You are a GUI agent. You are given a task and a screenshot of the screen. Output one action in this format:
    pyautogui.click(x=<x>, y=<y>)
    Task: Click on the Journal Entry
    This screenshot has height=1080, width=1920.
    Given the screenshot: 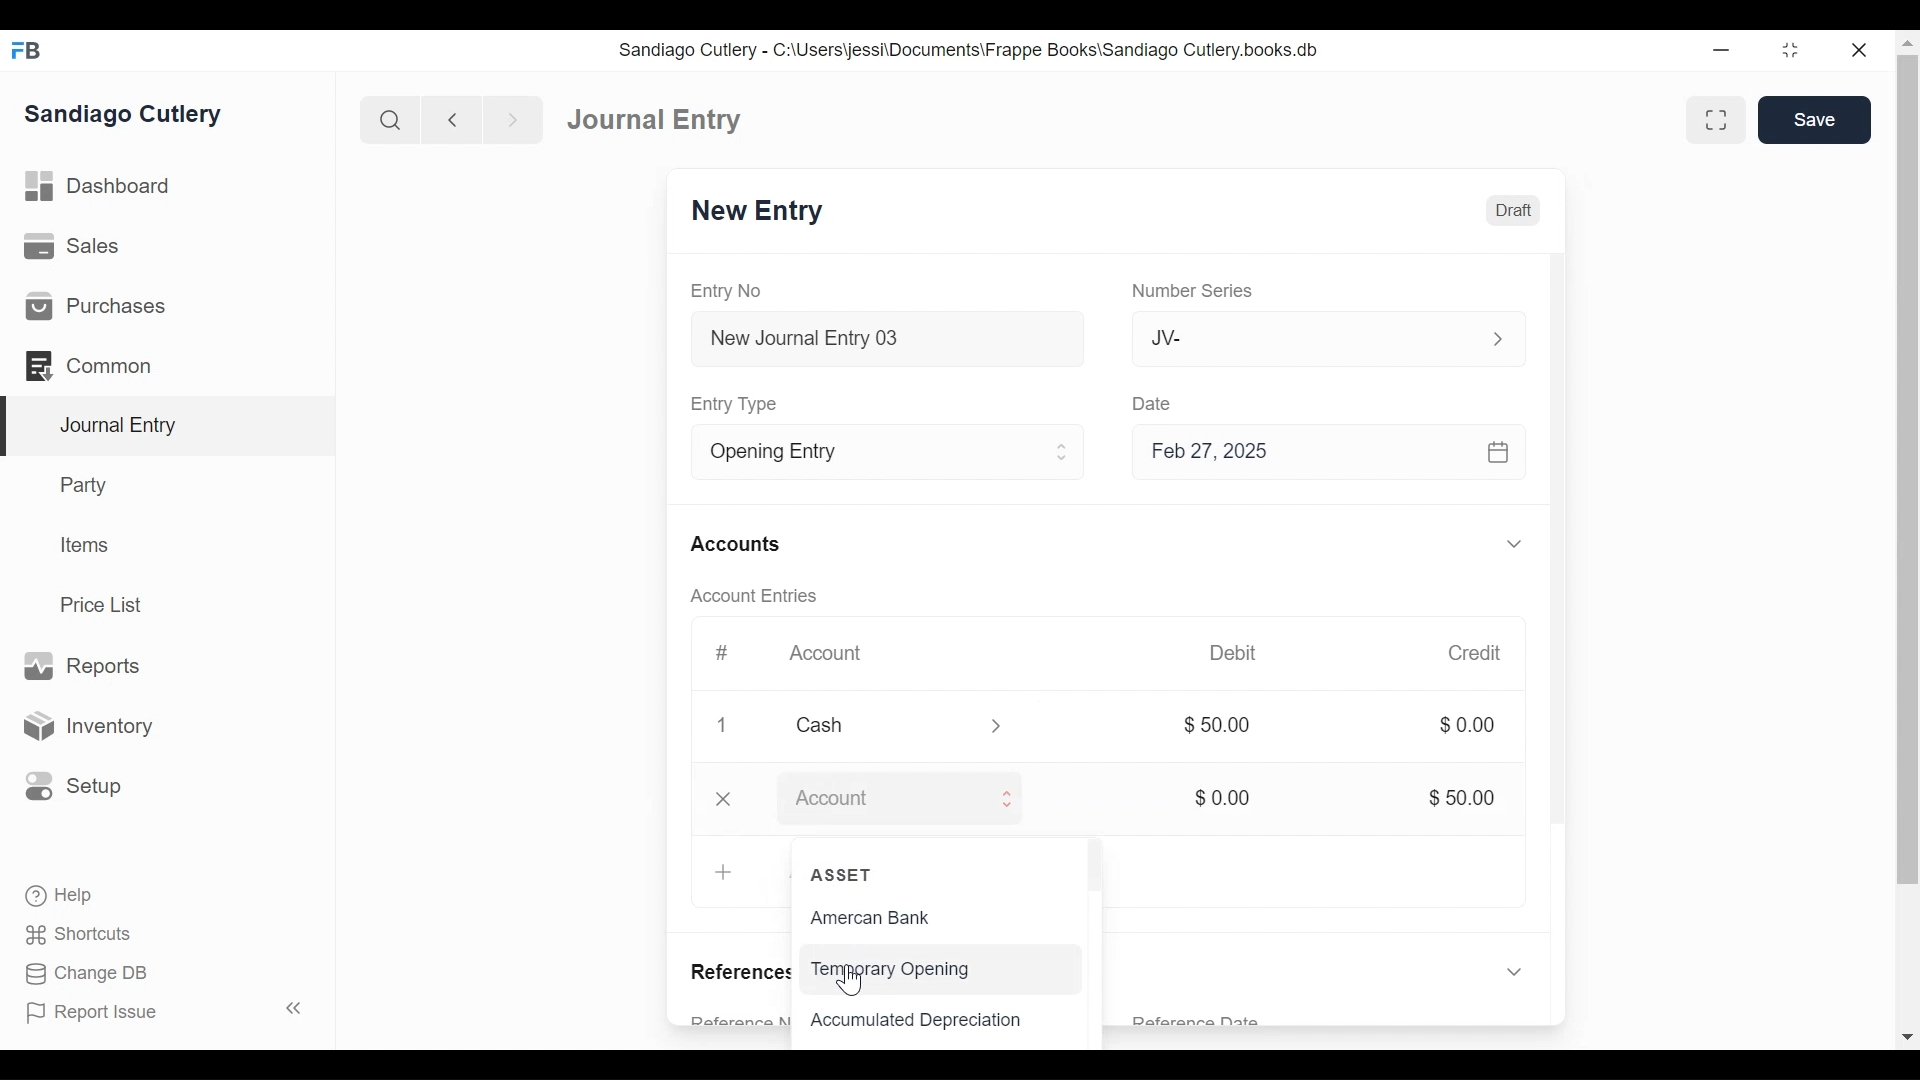 What is the action you would take?
    pyautogui.click(x=657, y=120)
    